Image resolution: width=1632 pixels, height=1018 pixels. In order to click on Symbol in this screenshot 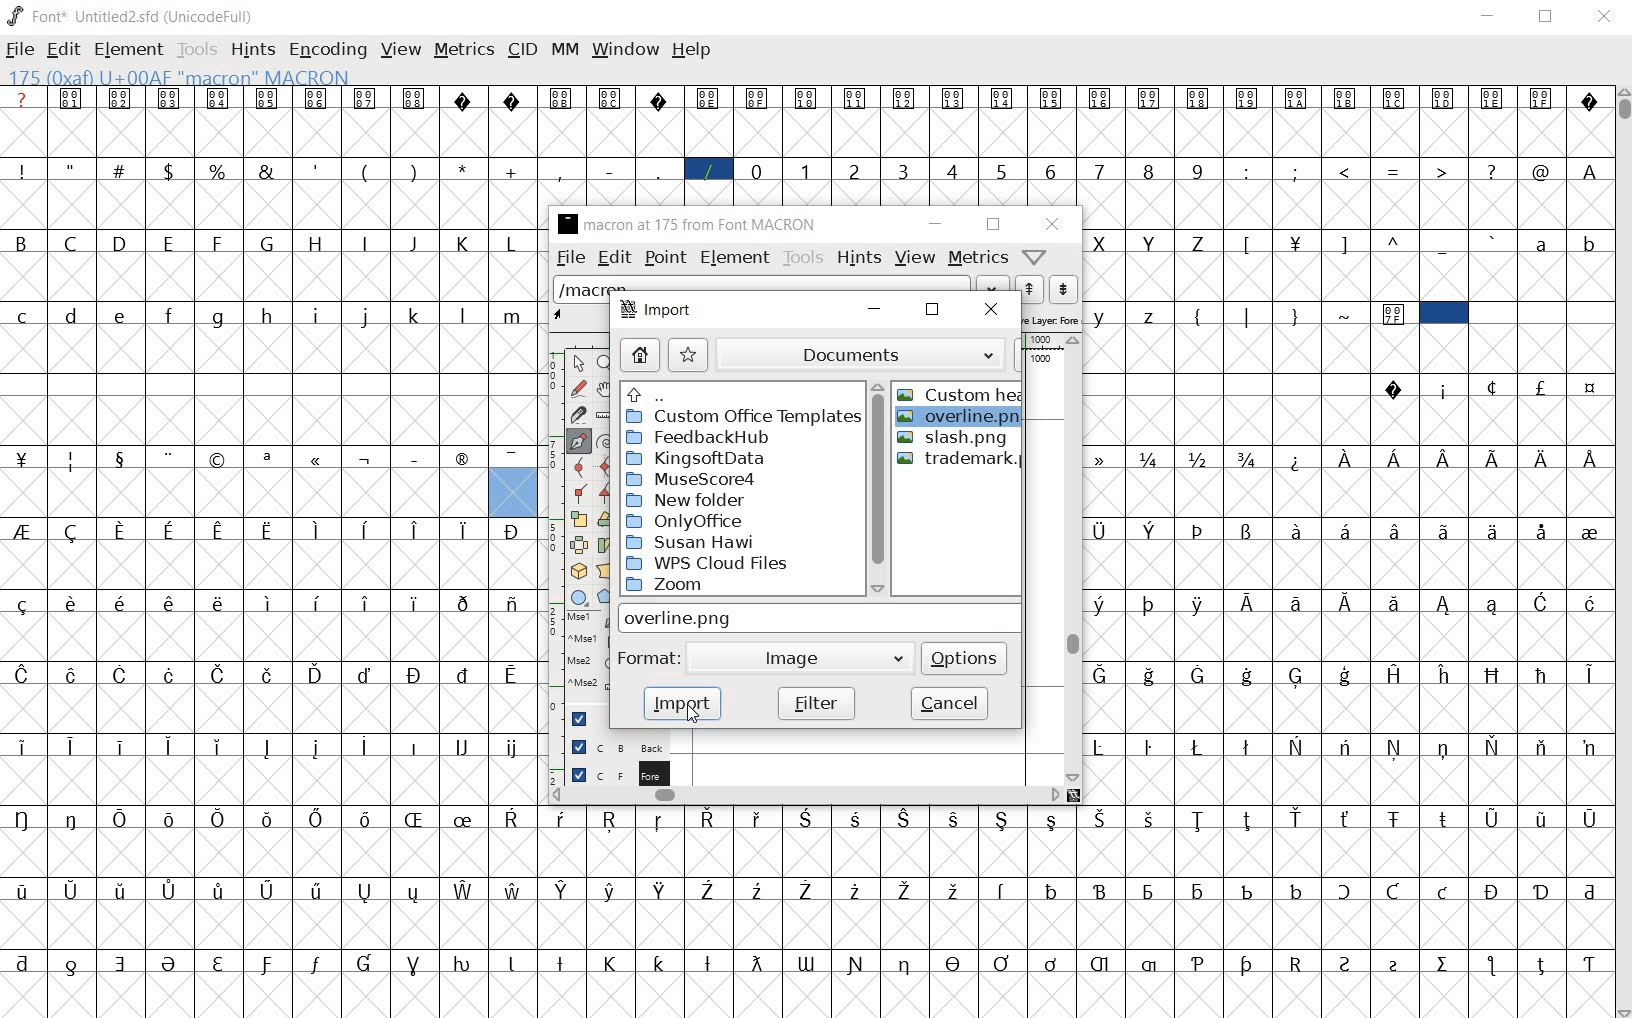, I will do `click(1492, 965)`.